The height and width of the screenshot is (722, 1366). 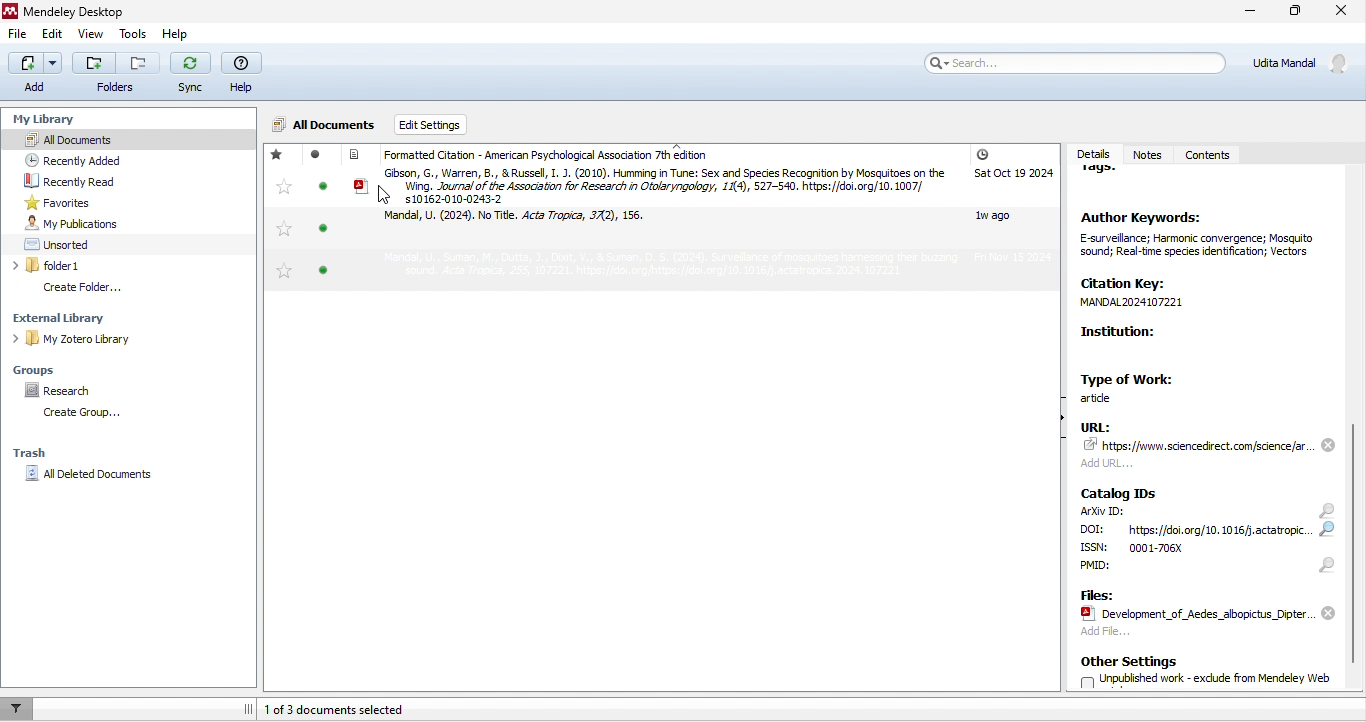 What do you see at coordinates (319, 219) in the screenshot?
I see `read/unread` at bounding box center [319, 219].